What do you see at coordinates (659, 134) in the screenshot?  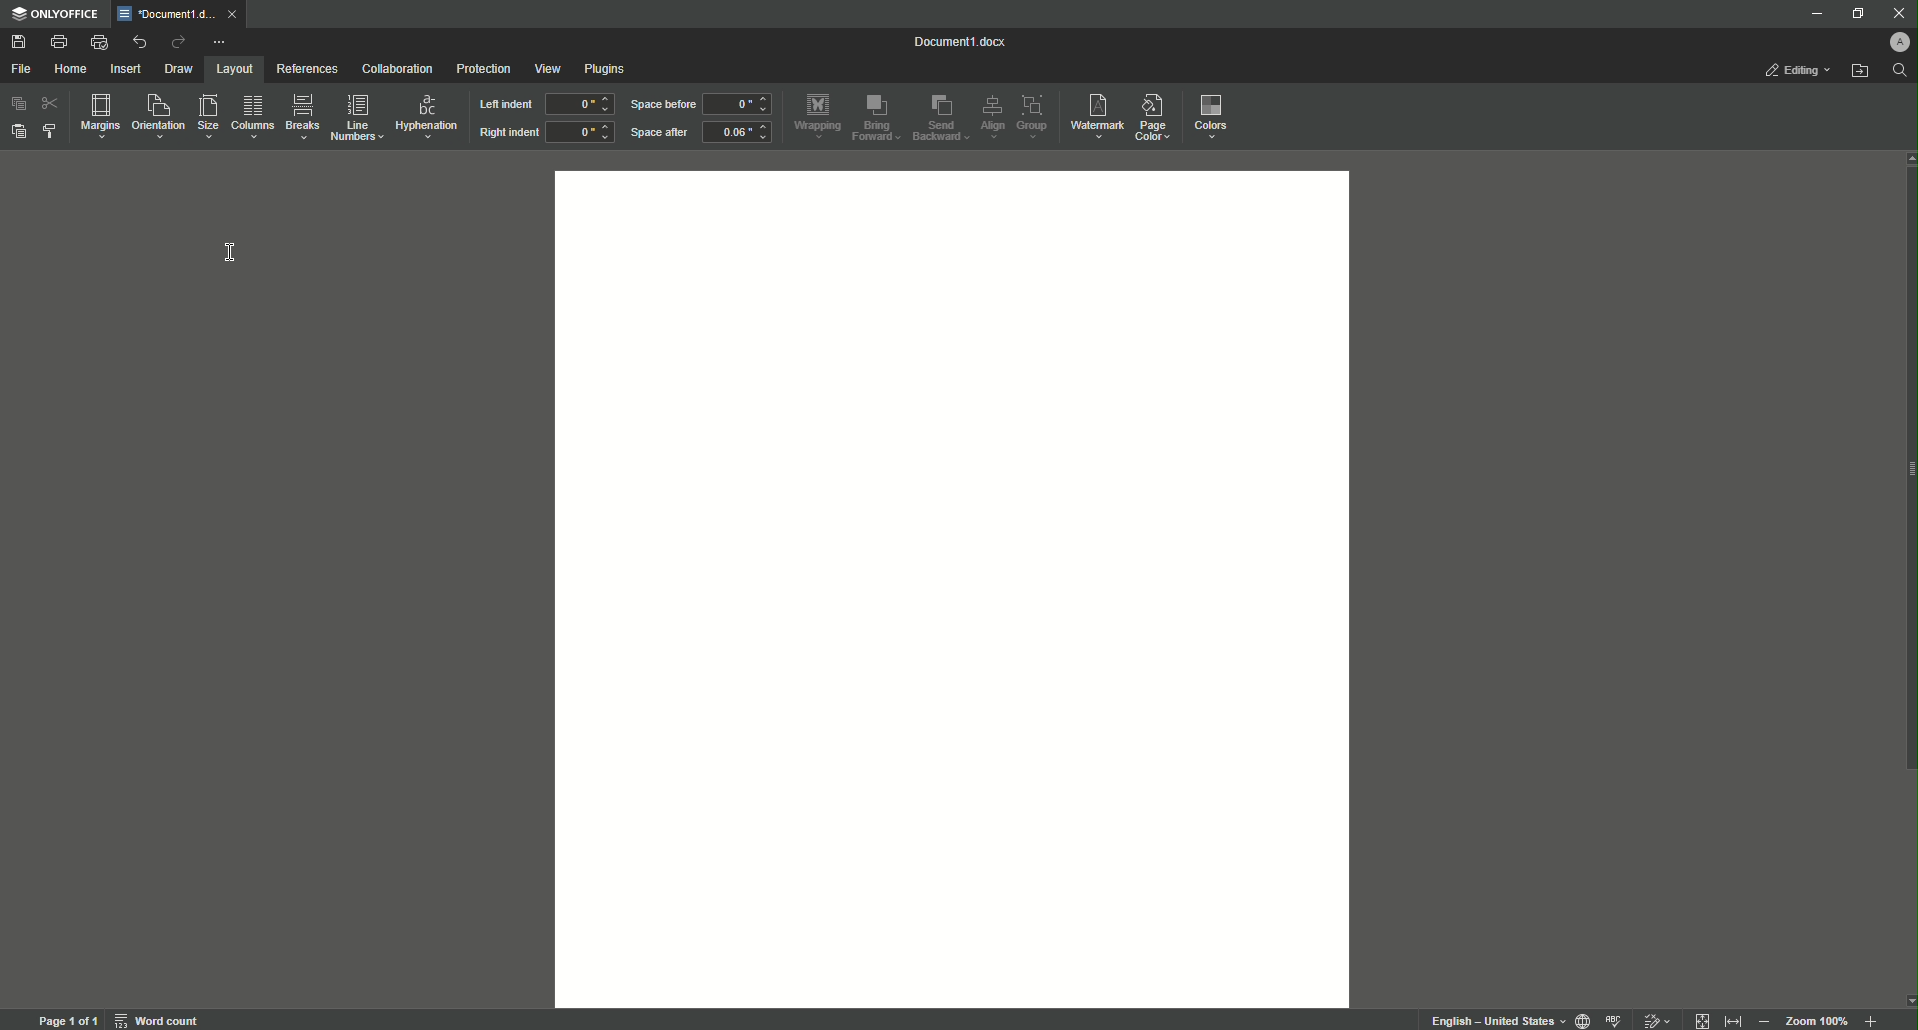 I see `Space after` at bounding box center [659, 134].